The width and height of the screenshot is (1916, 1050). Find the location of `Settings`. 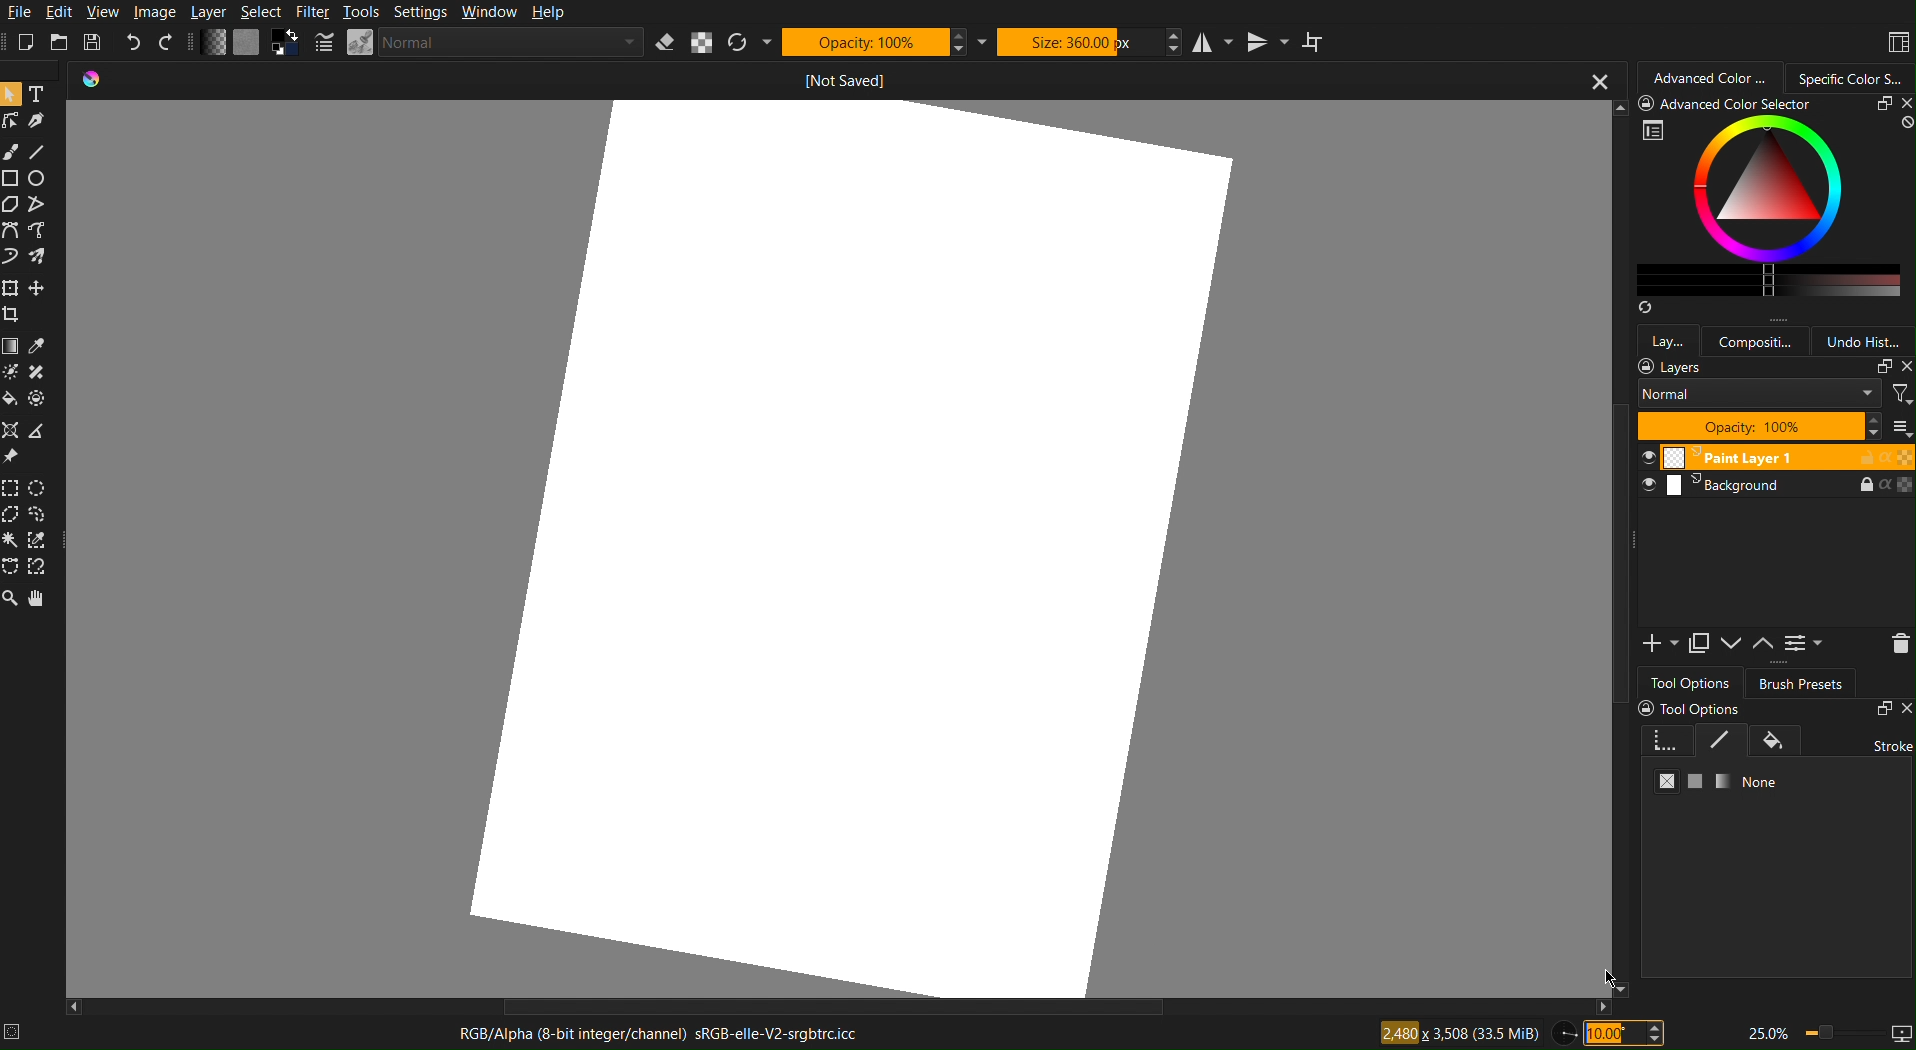

Settings is located at coordinates (1803, 645).